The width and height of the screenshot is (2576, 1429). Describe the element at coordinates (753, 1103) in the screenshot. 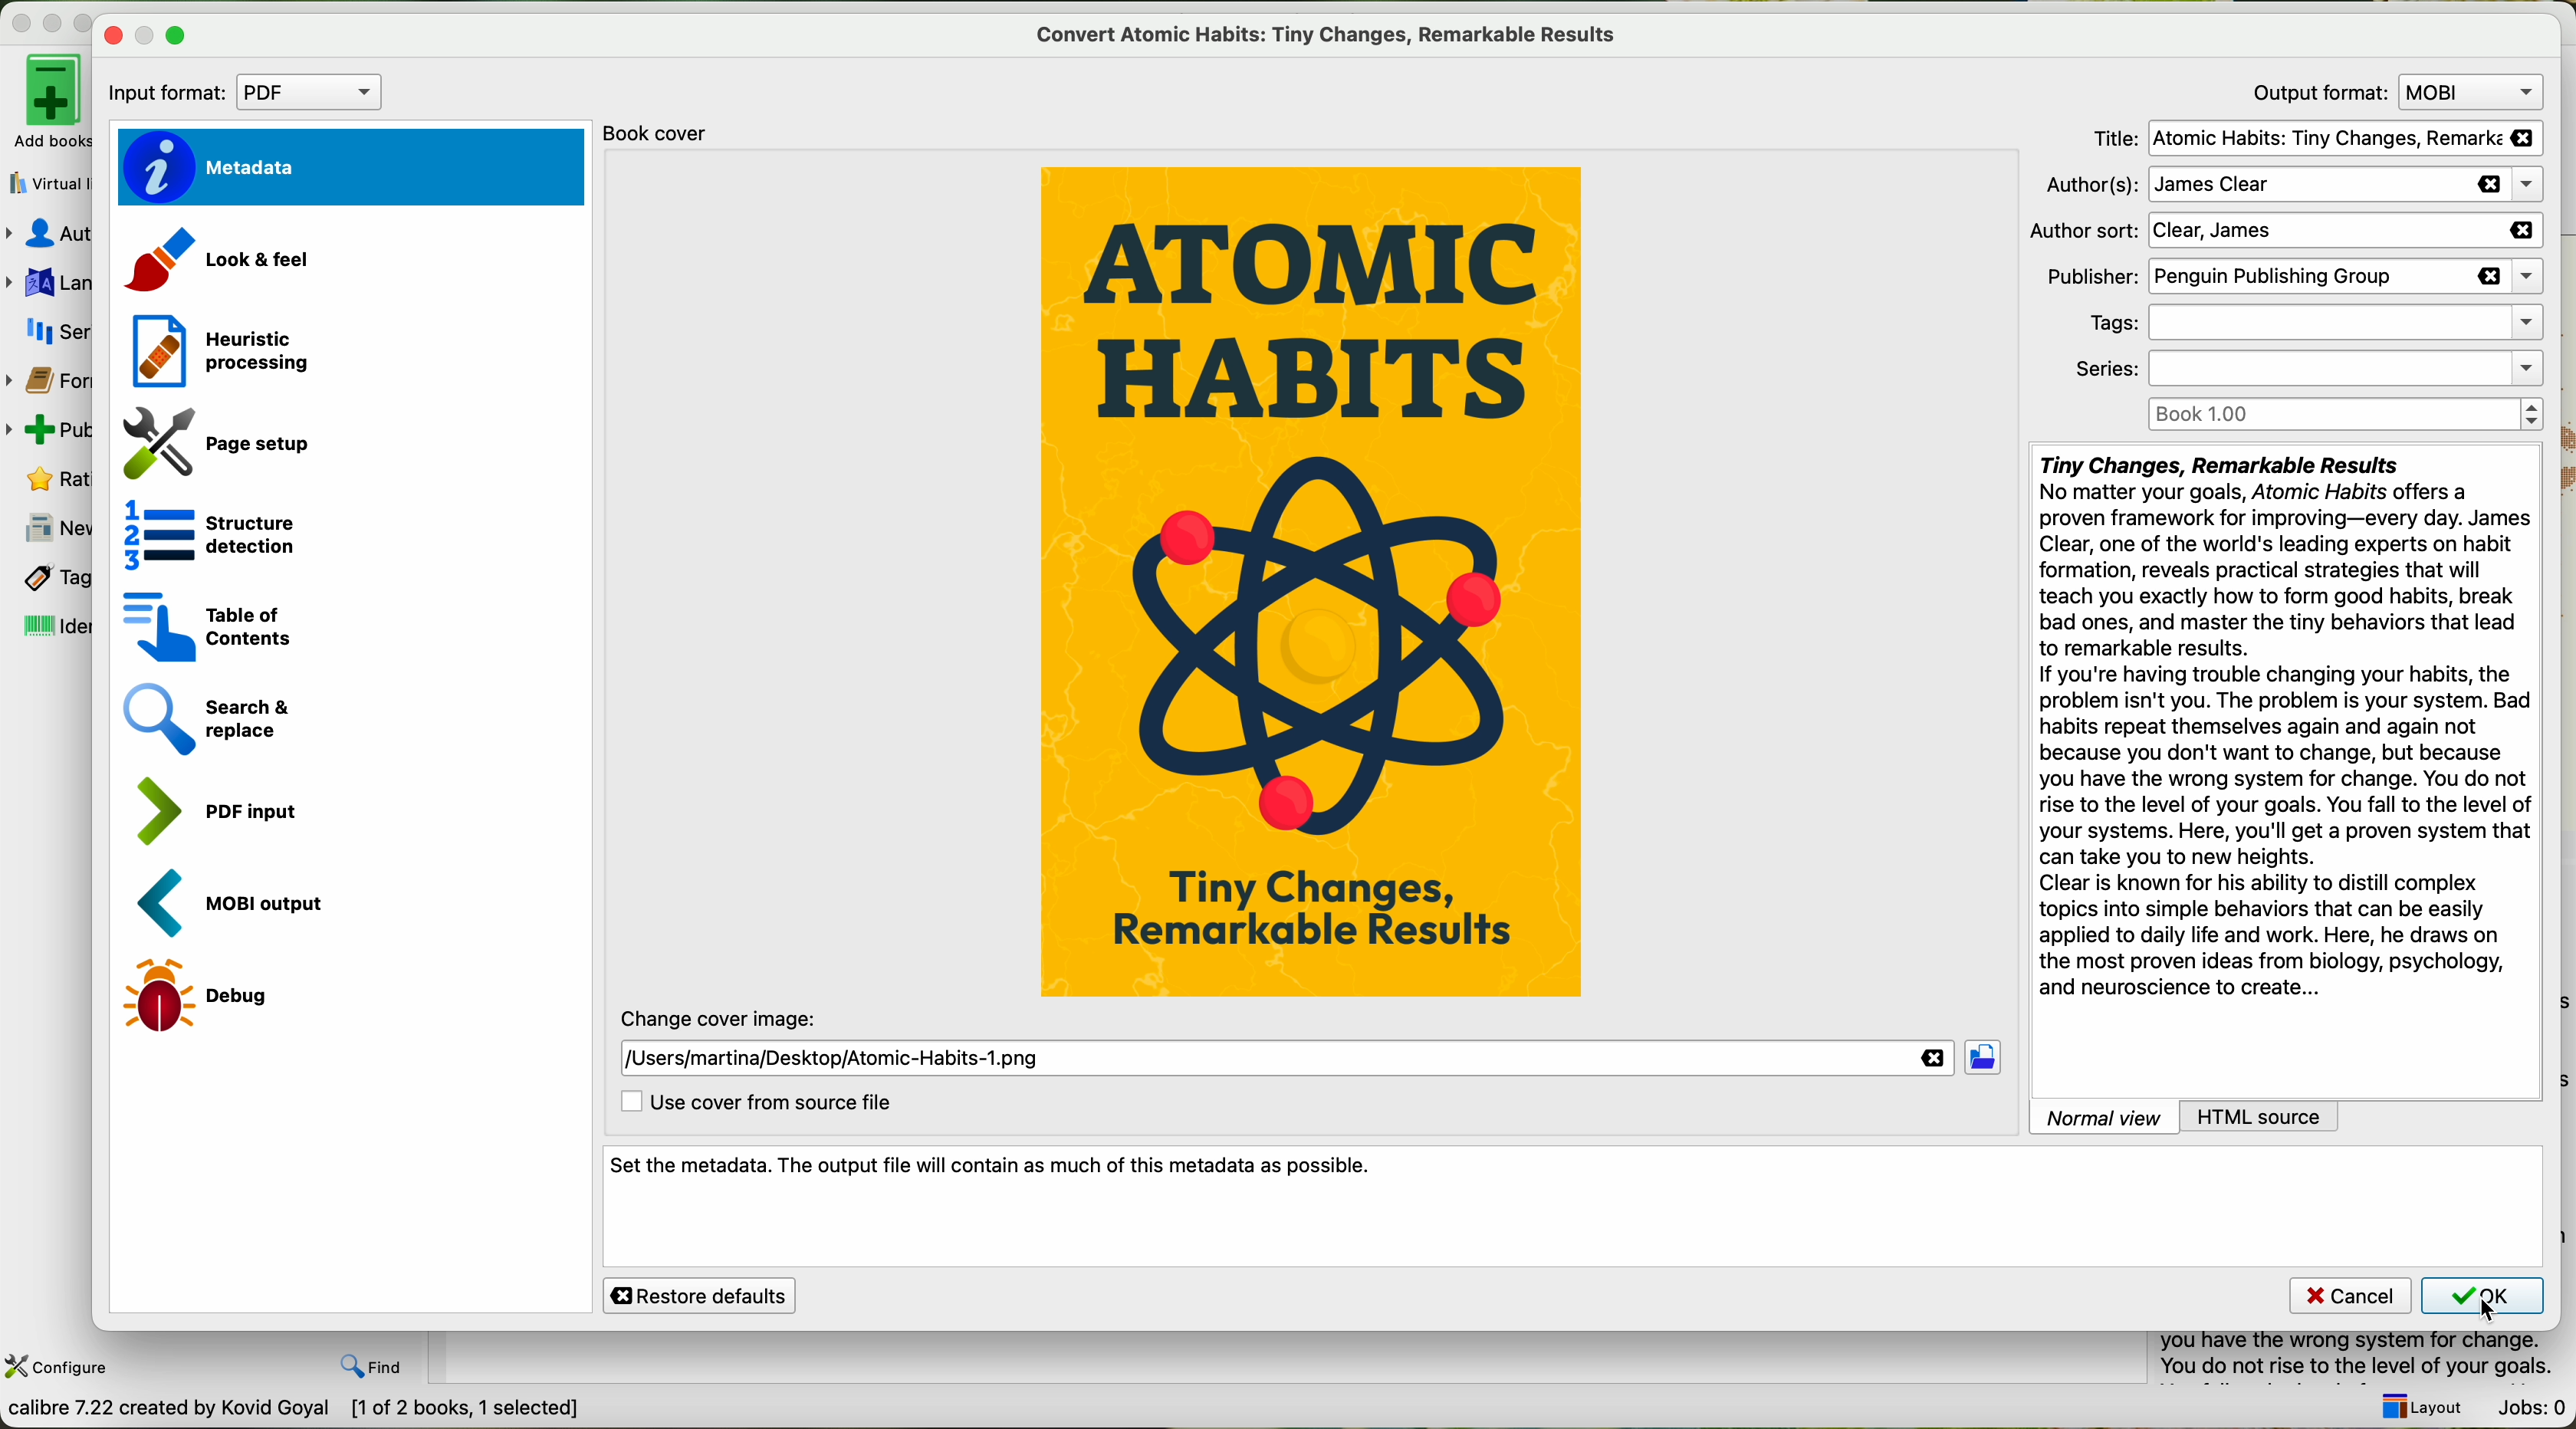

I see `use cover from source file` at that location.